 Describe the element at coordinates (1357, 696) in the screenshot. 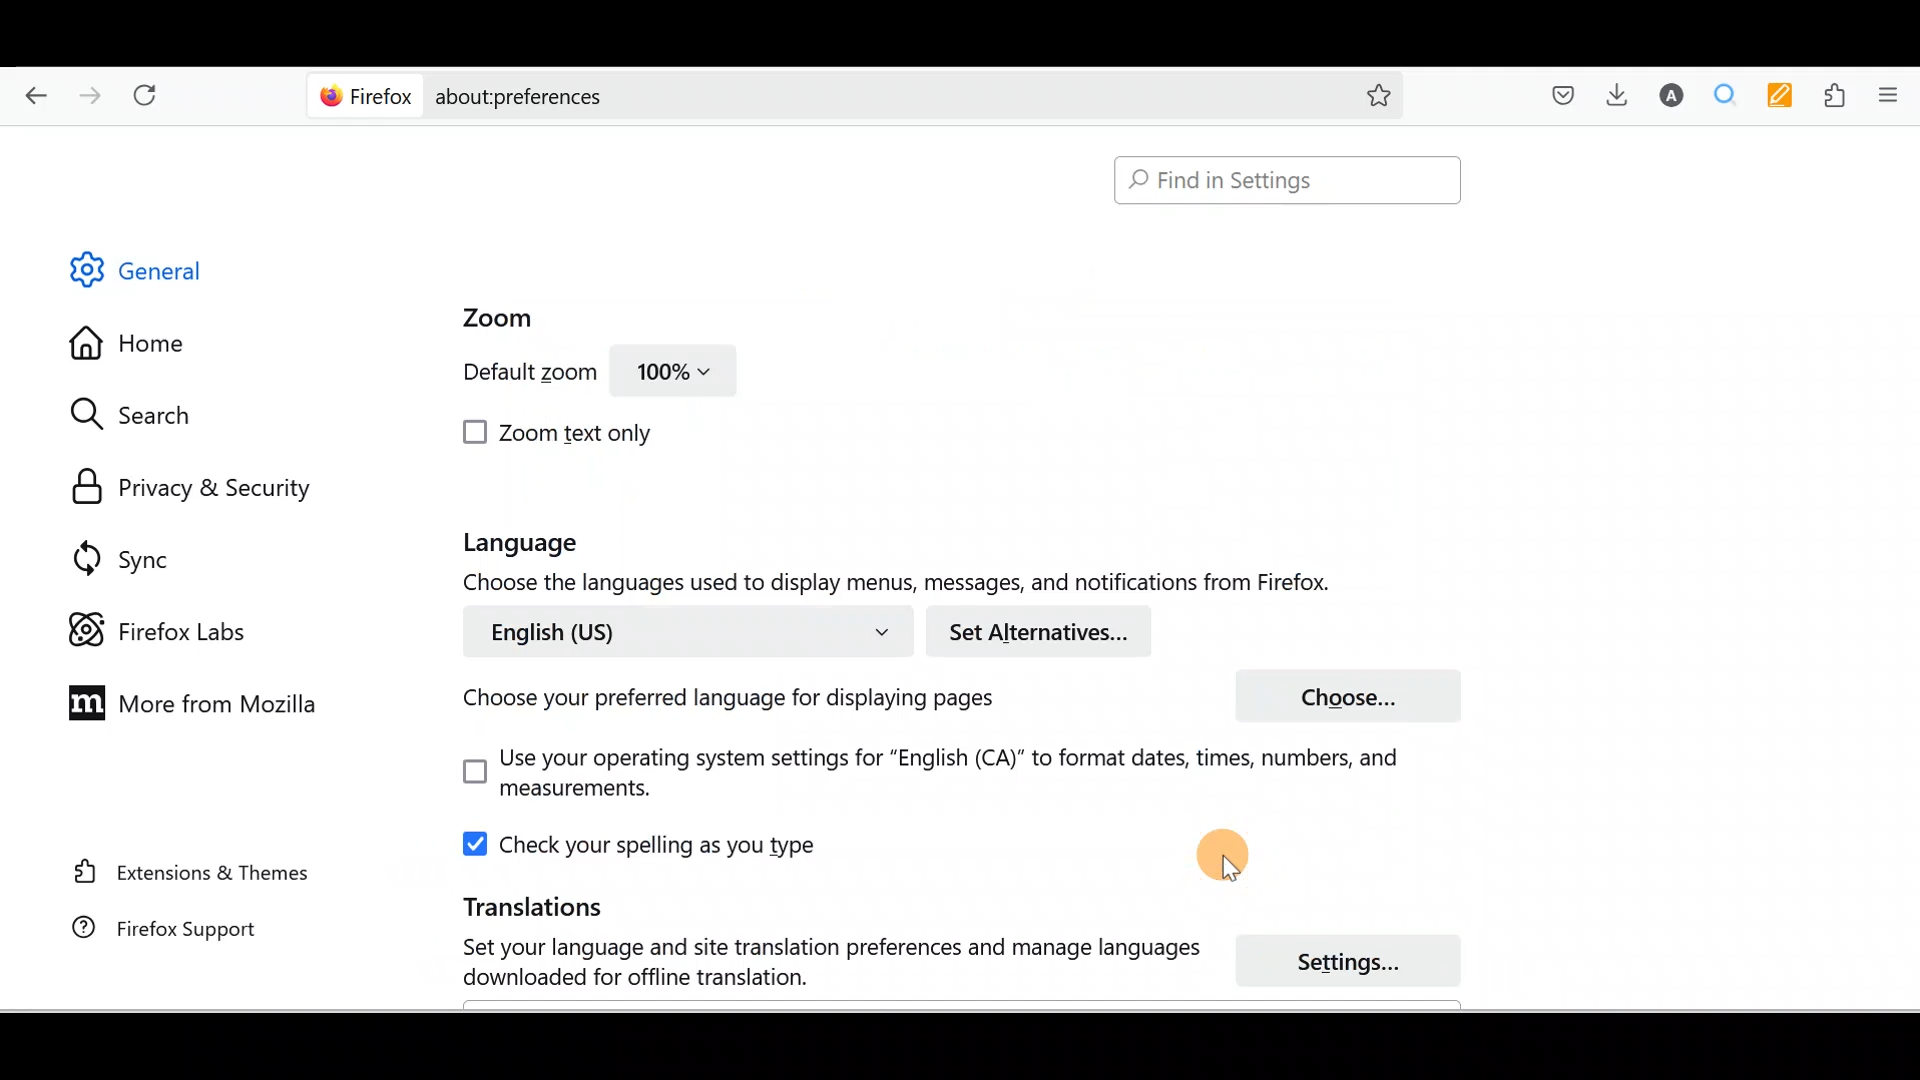

I see `choose` at that location.